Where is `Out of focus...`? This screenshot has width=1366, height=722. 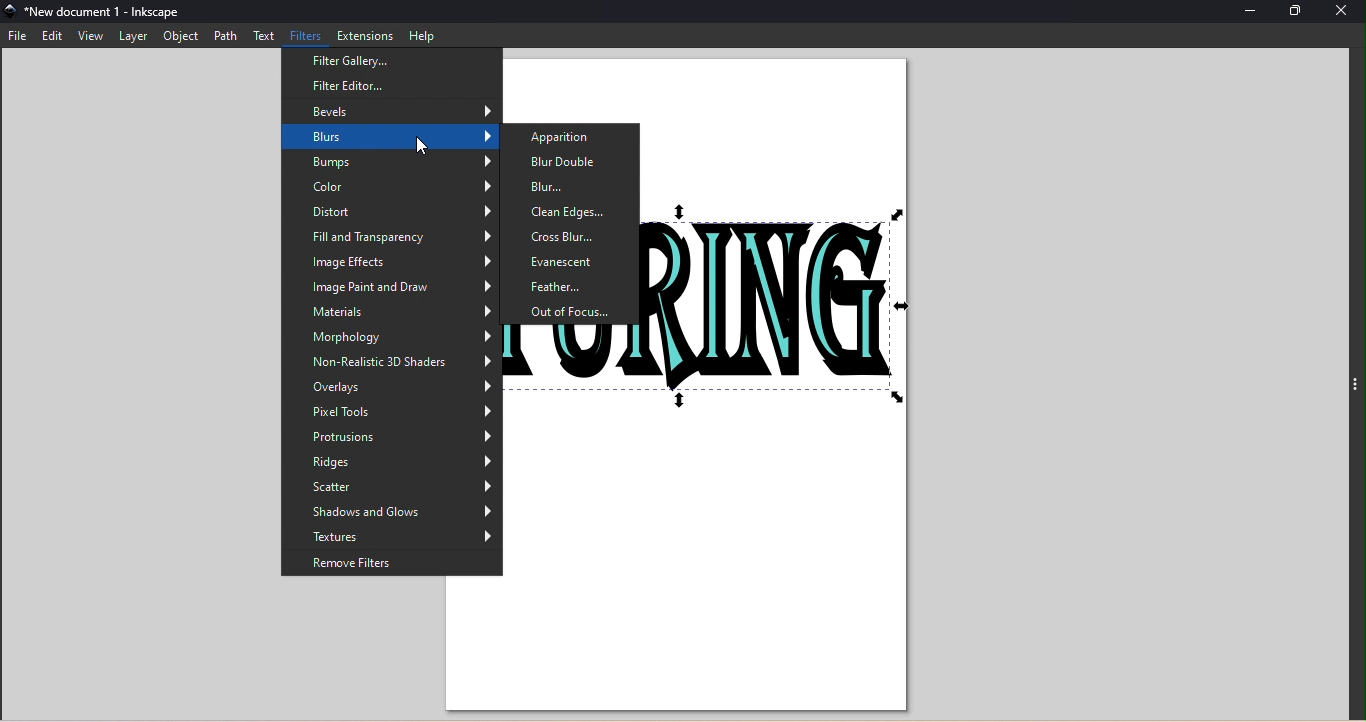
Out of focus... is located at coordinates (572, 313).